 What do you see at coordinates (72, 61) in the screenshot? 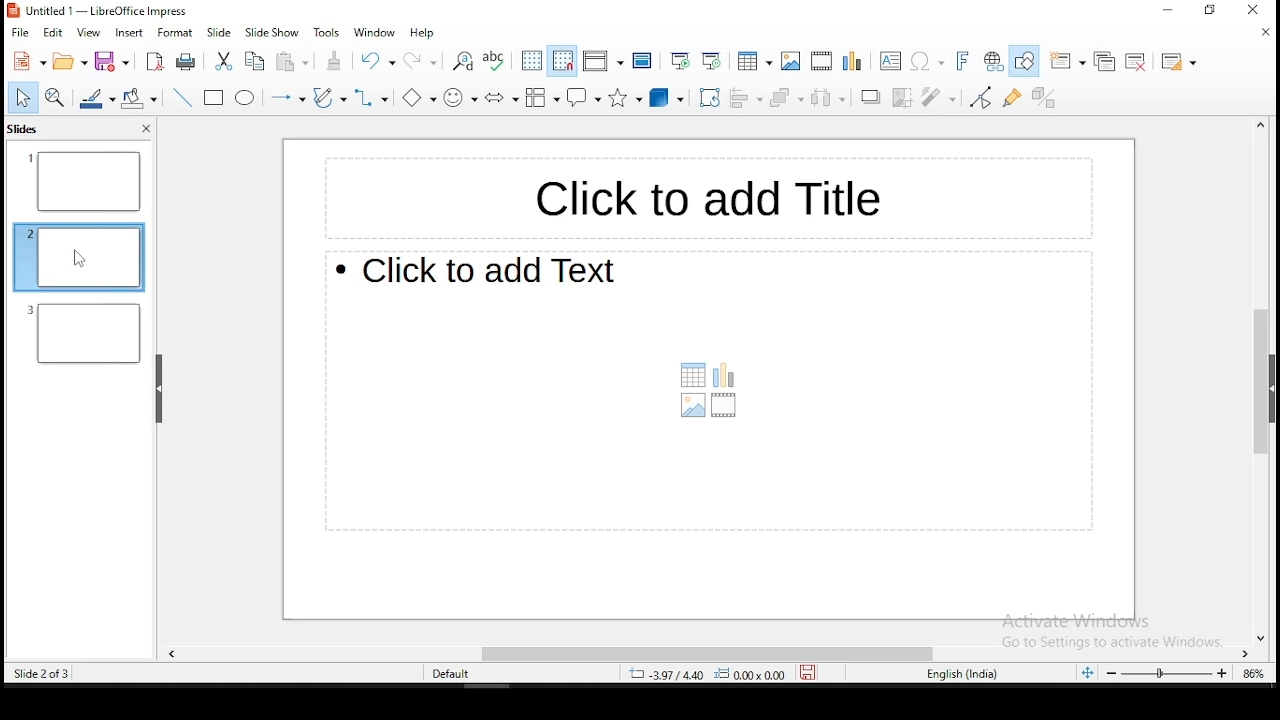
I see `open` at bounding box center [72, 61].